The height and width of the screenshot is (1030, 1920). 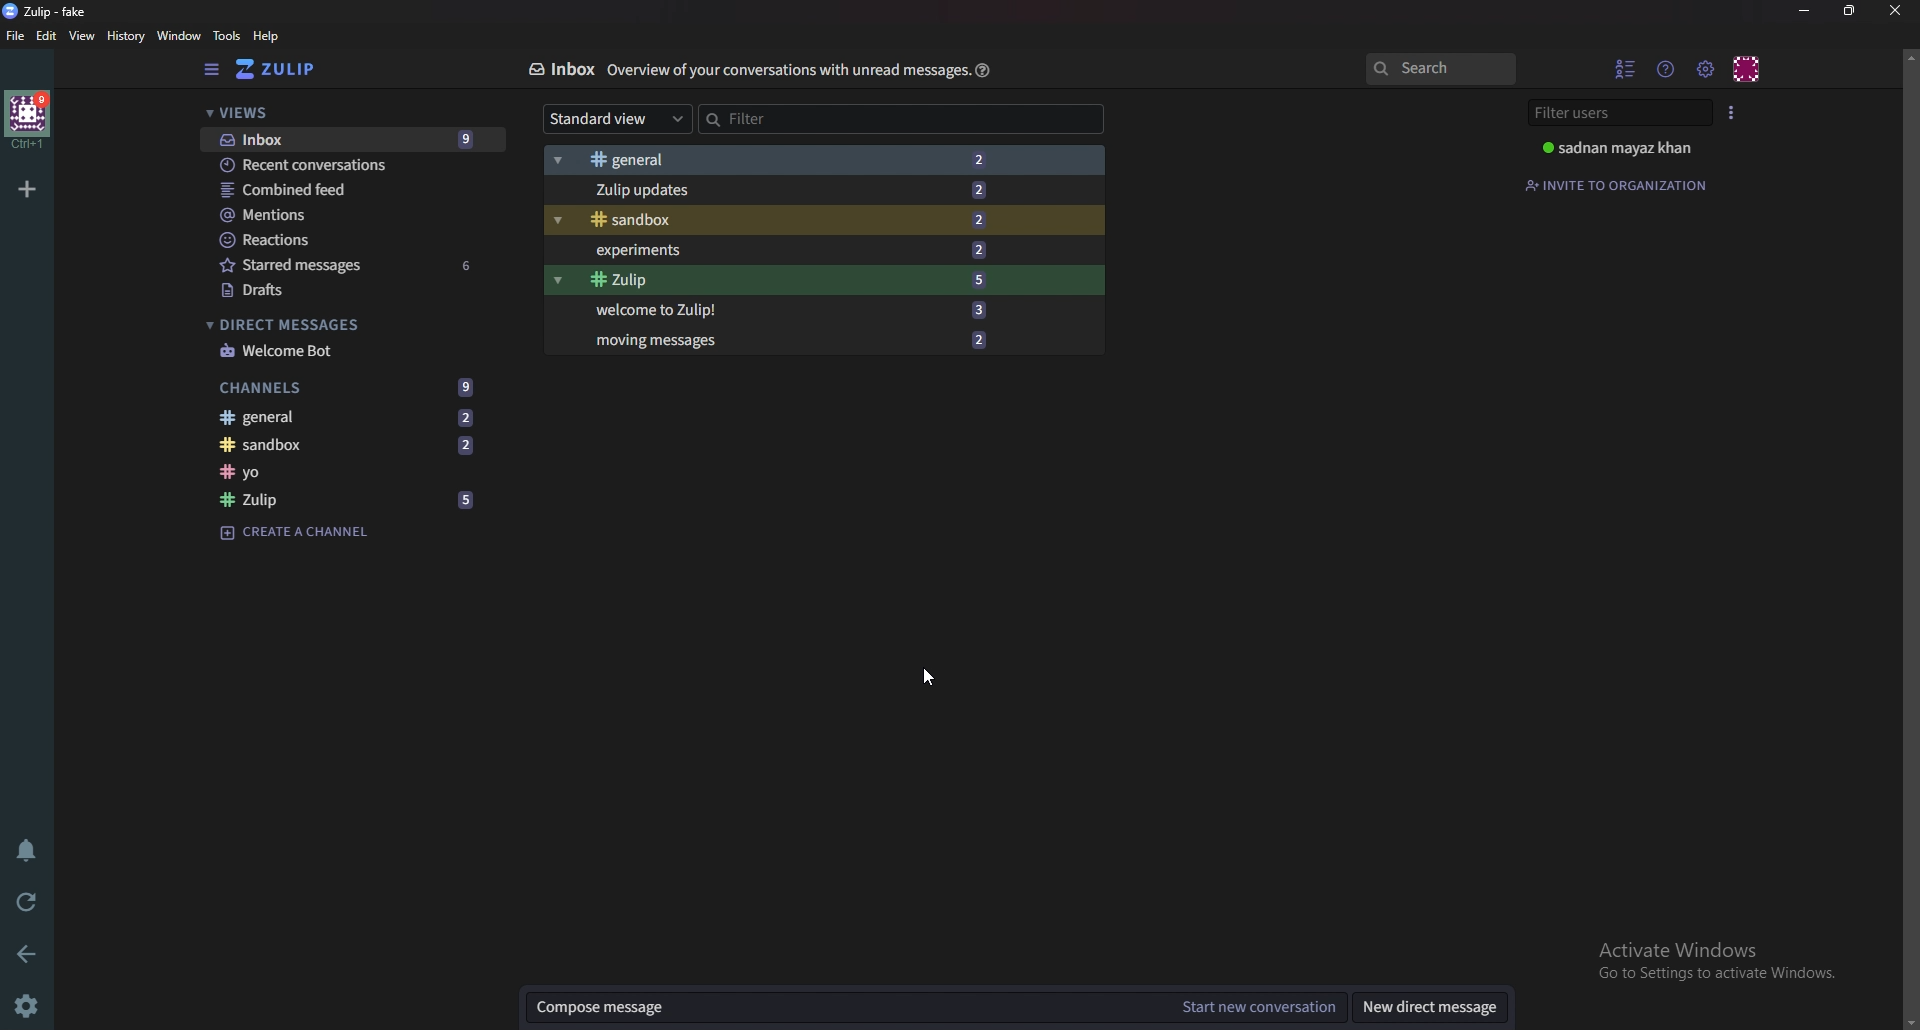 What do you see at coordinates (1750, 69) in the screenshot?
I see `Personal menu` at bounding box center [1750, 69].